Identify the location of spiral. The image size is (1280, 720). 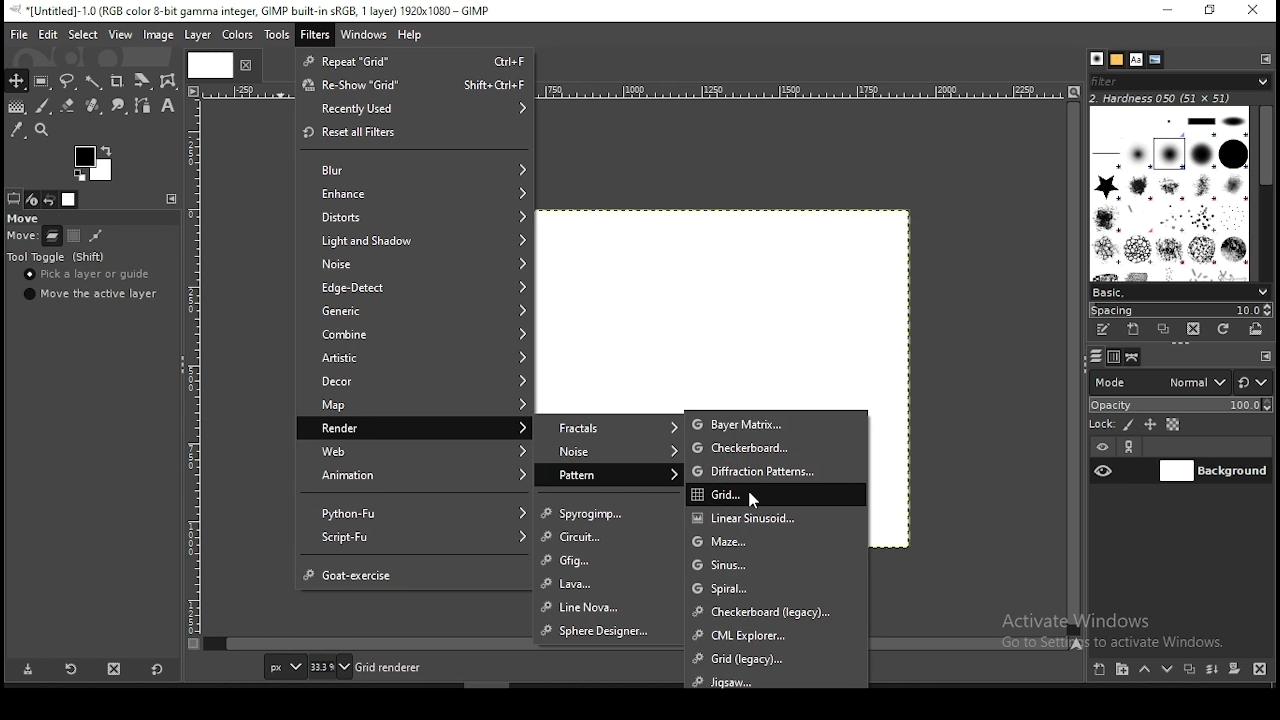
(778, 588).